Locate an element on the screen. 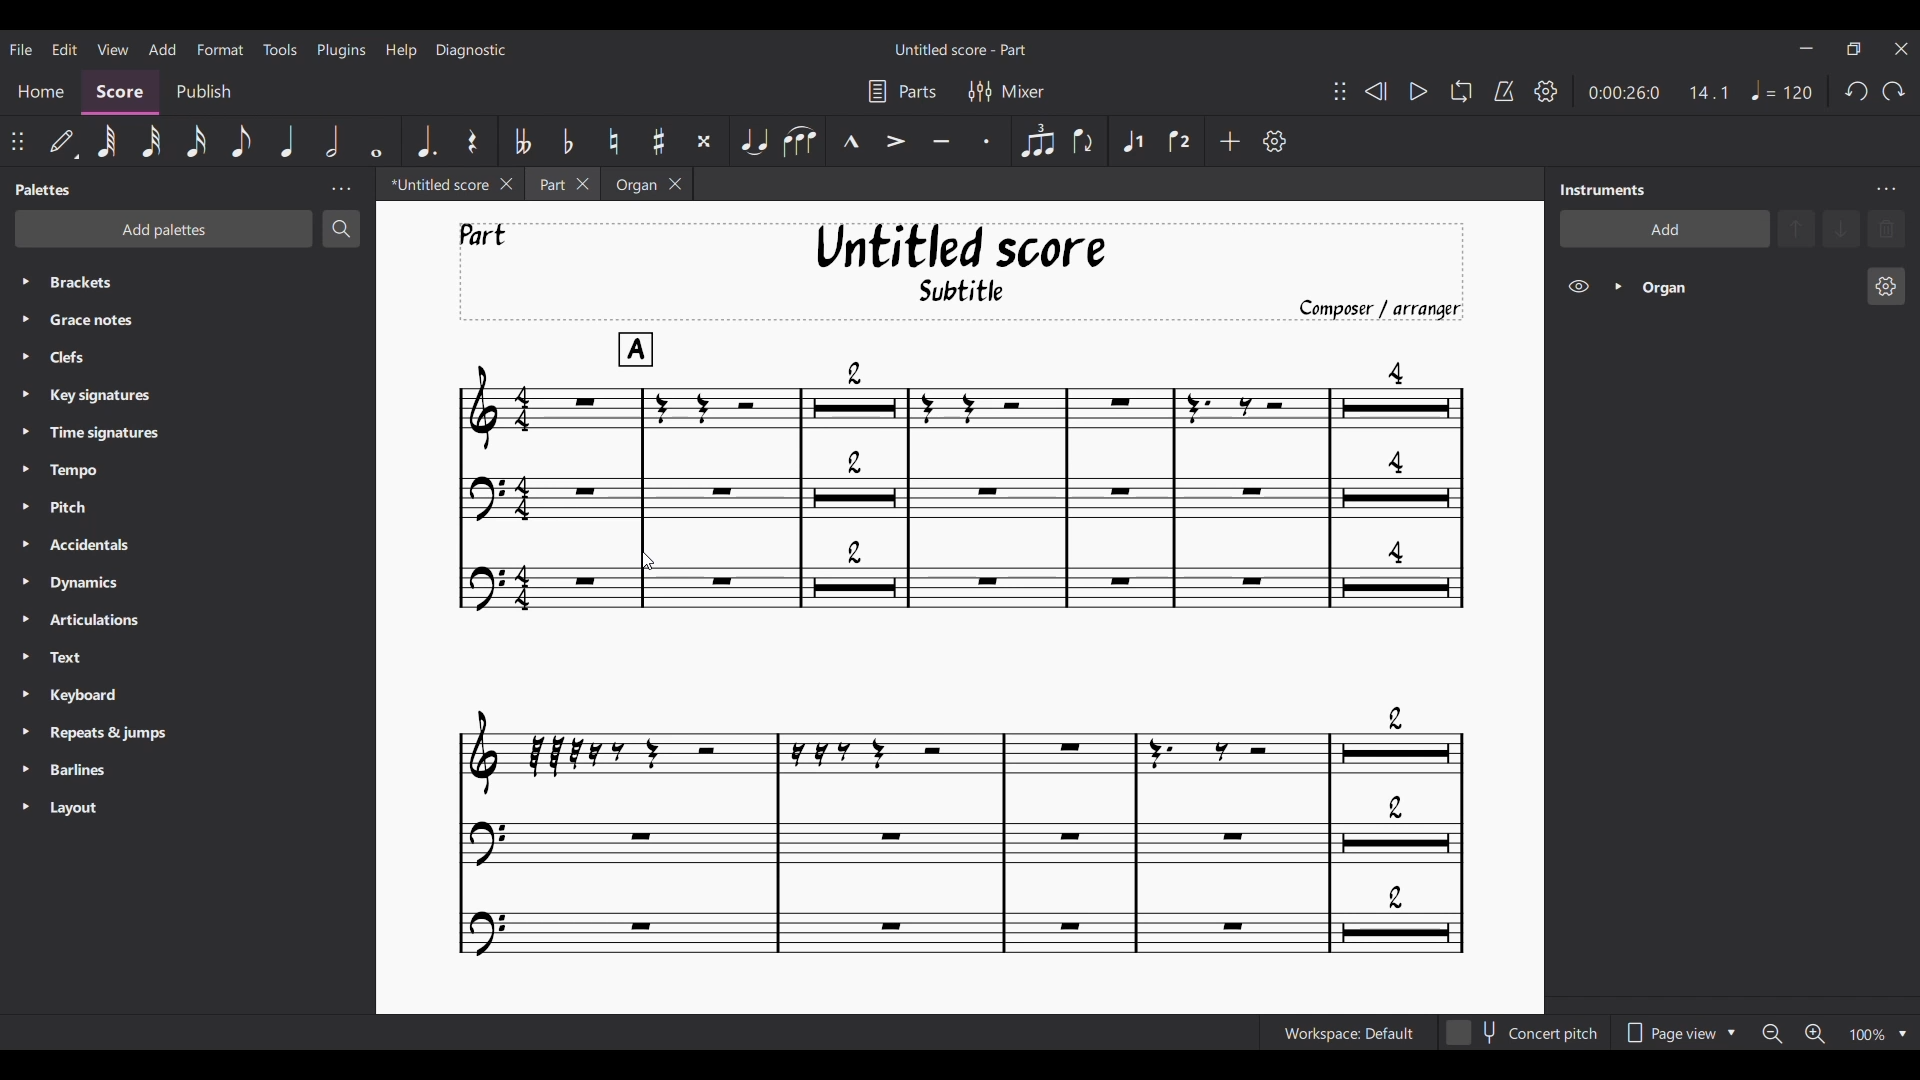  Zoom in is located at coordinates (1814, 1034).